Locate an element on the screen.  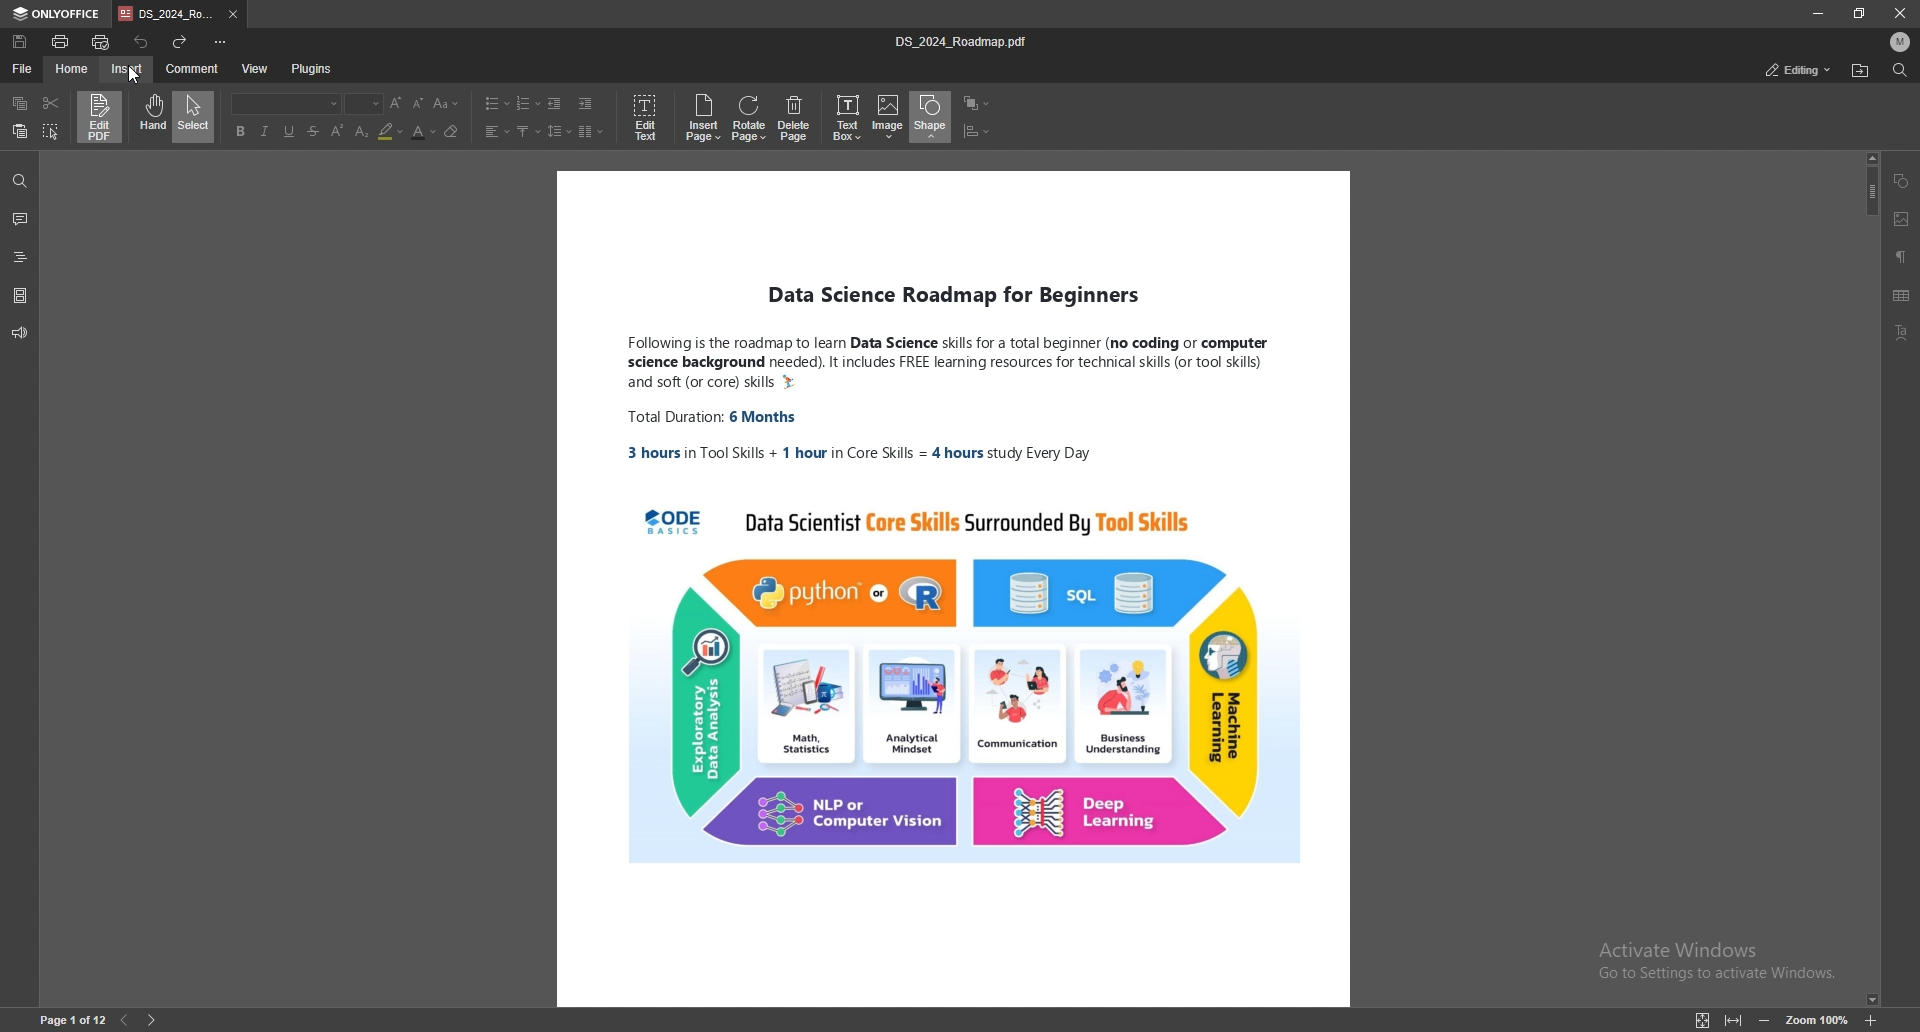
font is located at coordinates (287, 104).